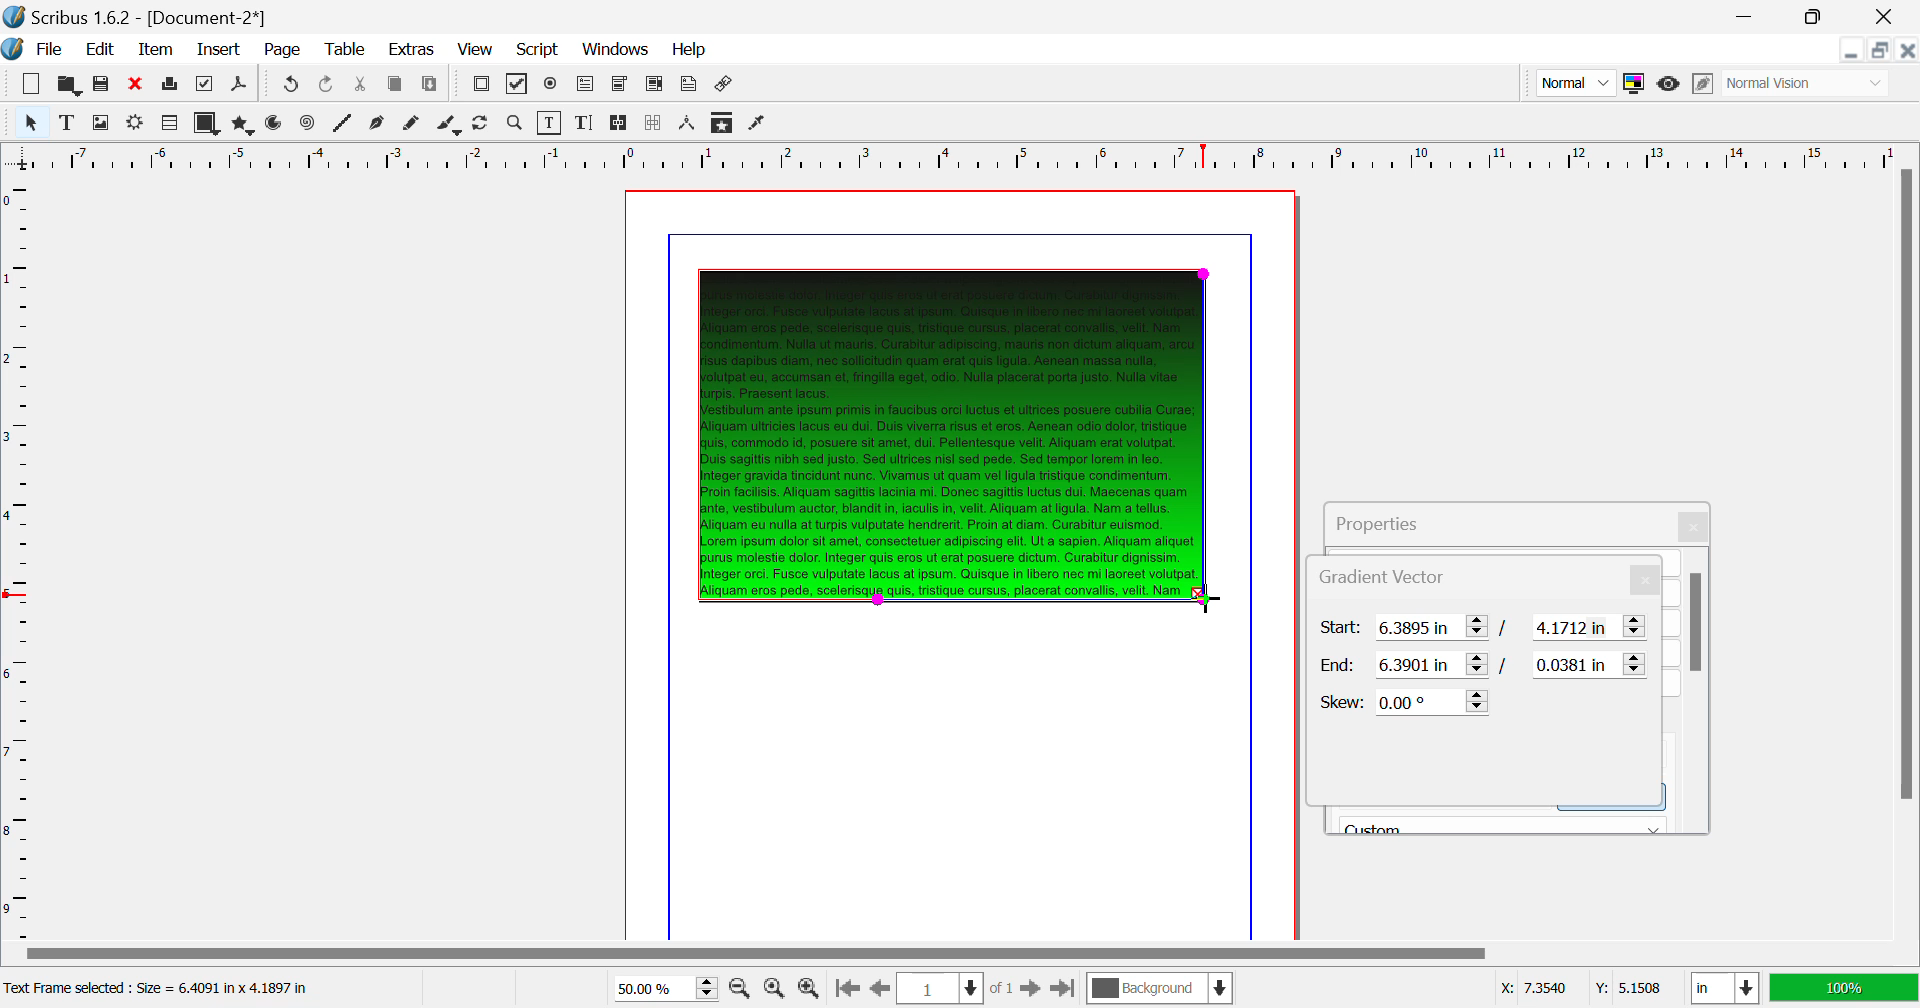  Describe the element at coordinates (1808, 83) in the screenshot. I see `Display Visual Appearance` at that location.